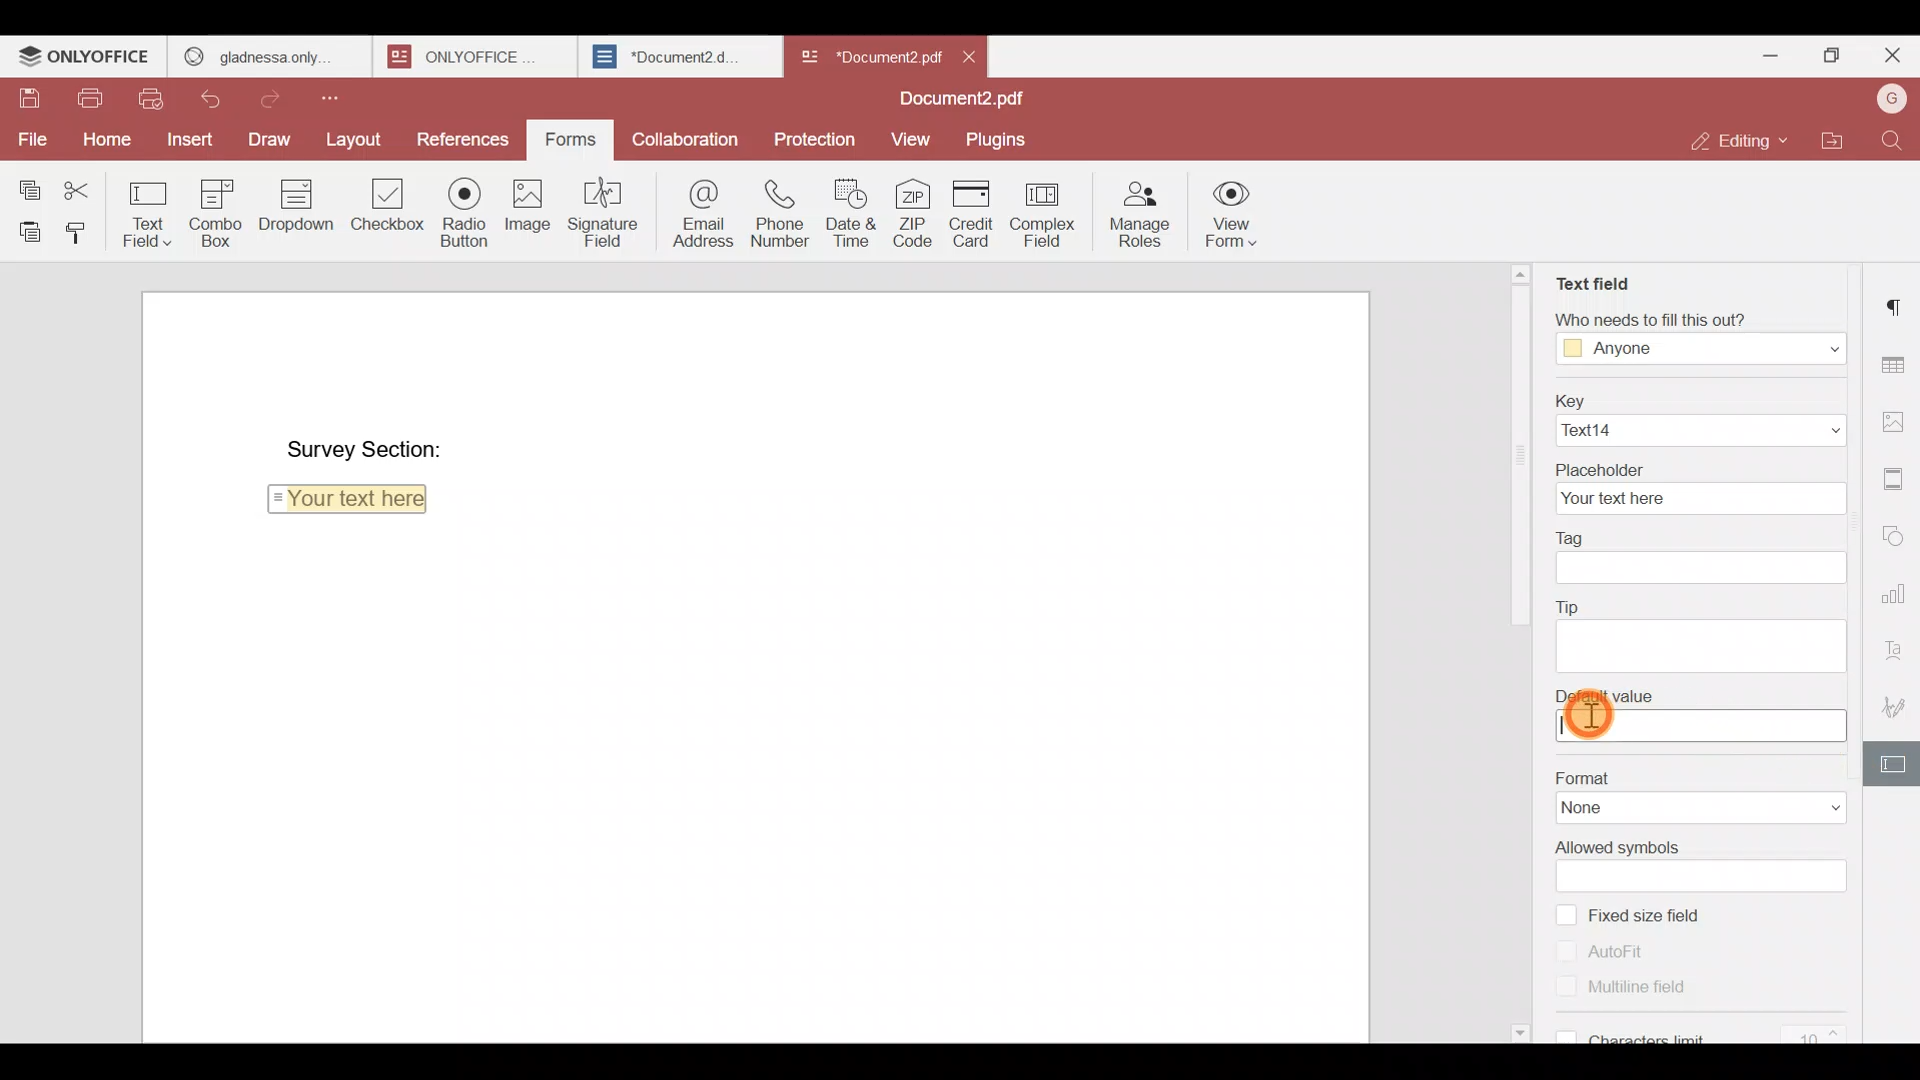 The width and height of the screenshot is (1920, 1080). What do you see at coordinates (970, 55) in the screenshot?
I see `Close` at bounding box center [970, 55].